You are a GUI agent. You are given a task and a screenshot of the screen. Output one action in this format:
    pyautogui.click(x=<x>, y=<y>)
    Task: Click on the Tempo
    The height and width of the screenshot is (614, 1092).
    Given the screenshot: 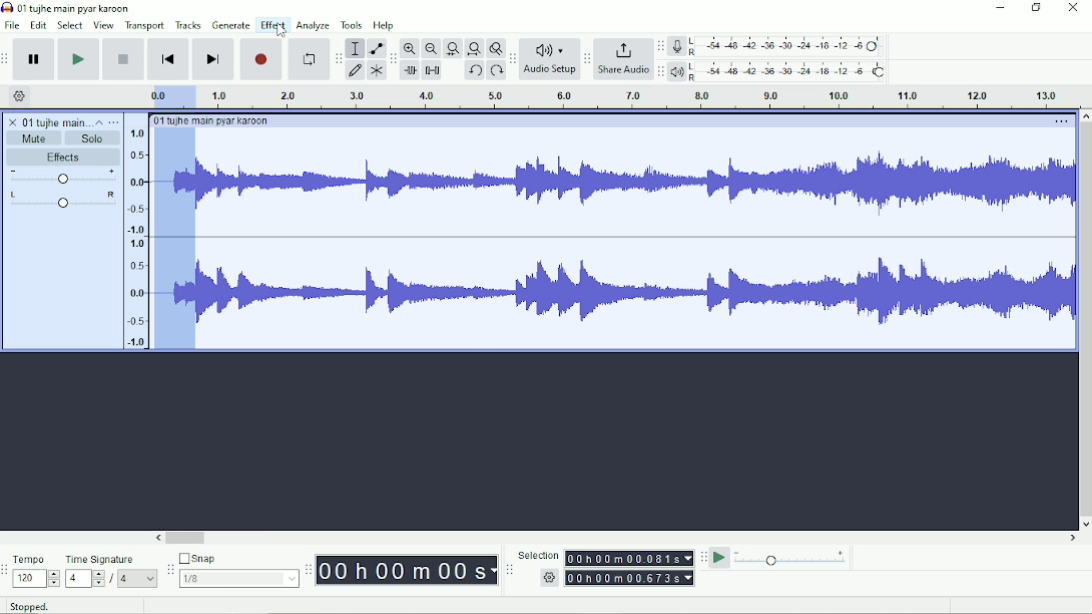 What is the action you would take?
    pyautogui.click(x=36, y=559)
    